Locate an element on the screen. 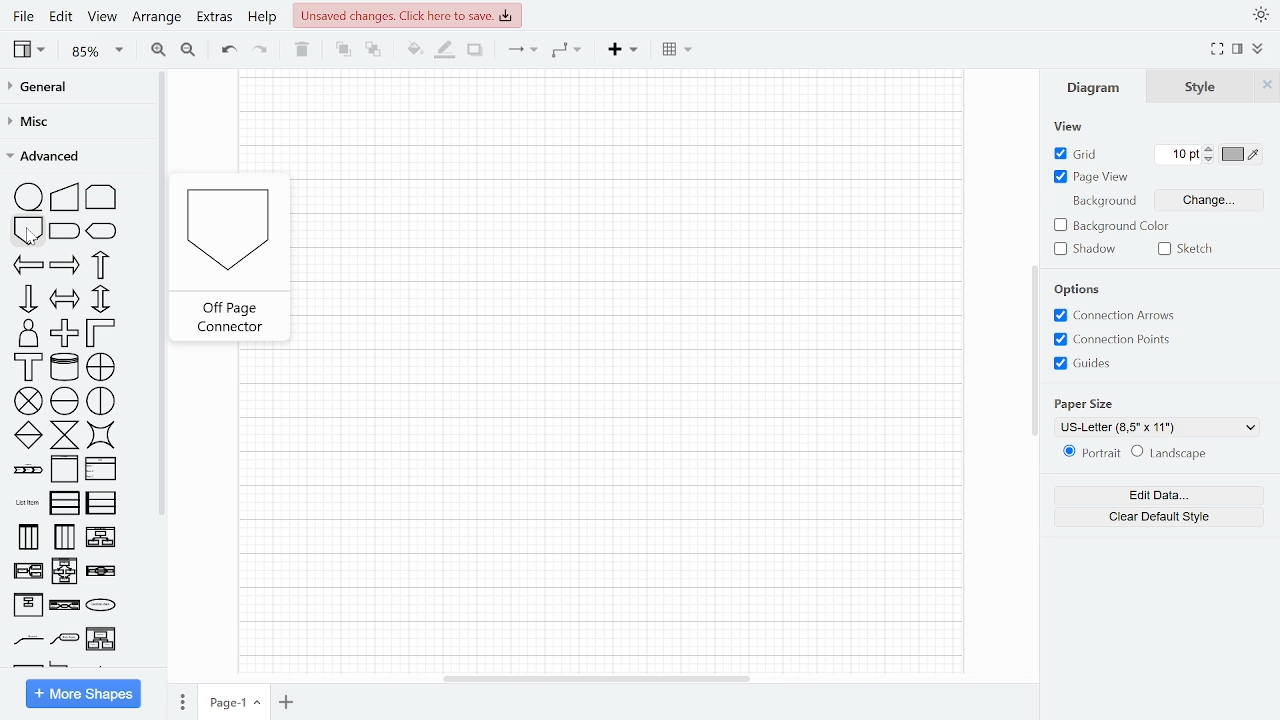 The image size is (1280, 720). decrease grid pt is located at coordinates (1211, 159).